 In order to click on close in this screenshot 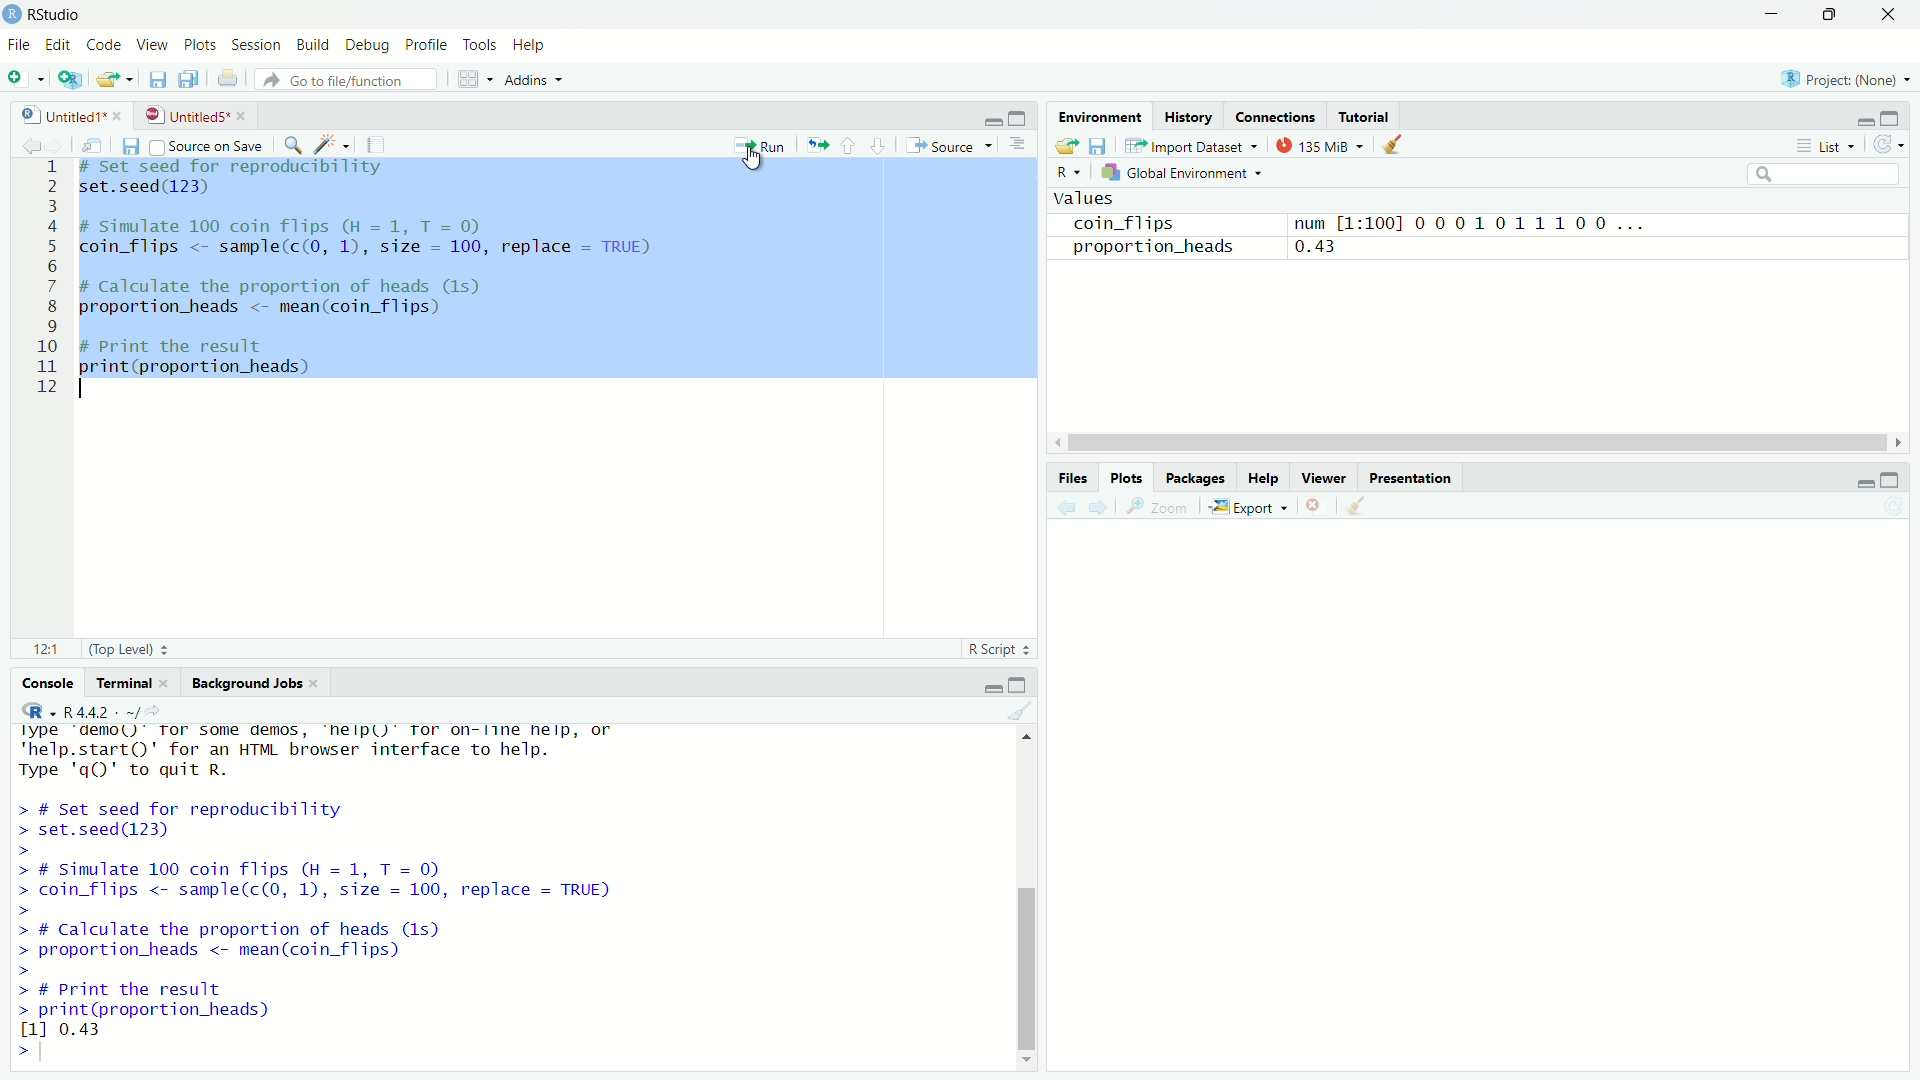, I will do `click(1891, 12)`.